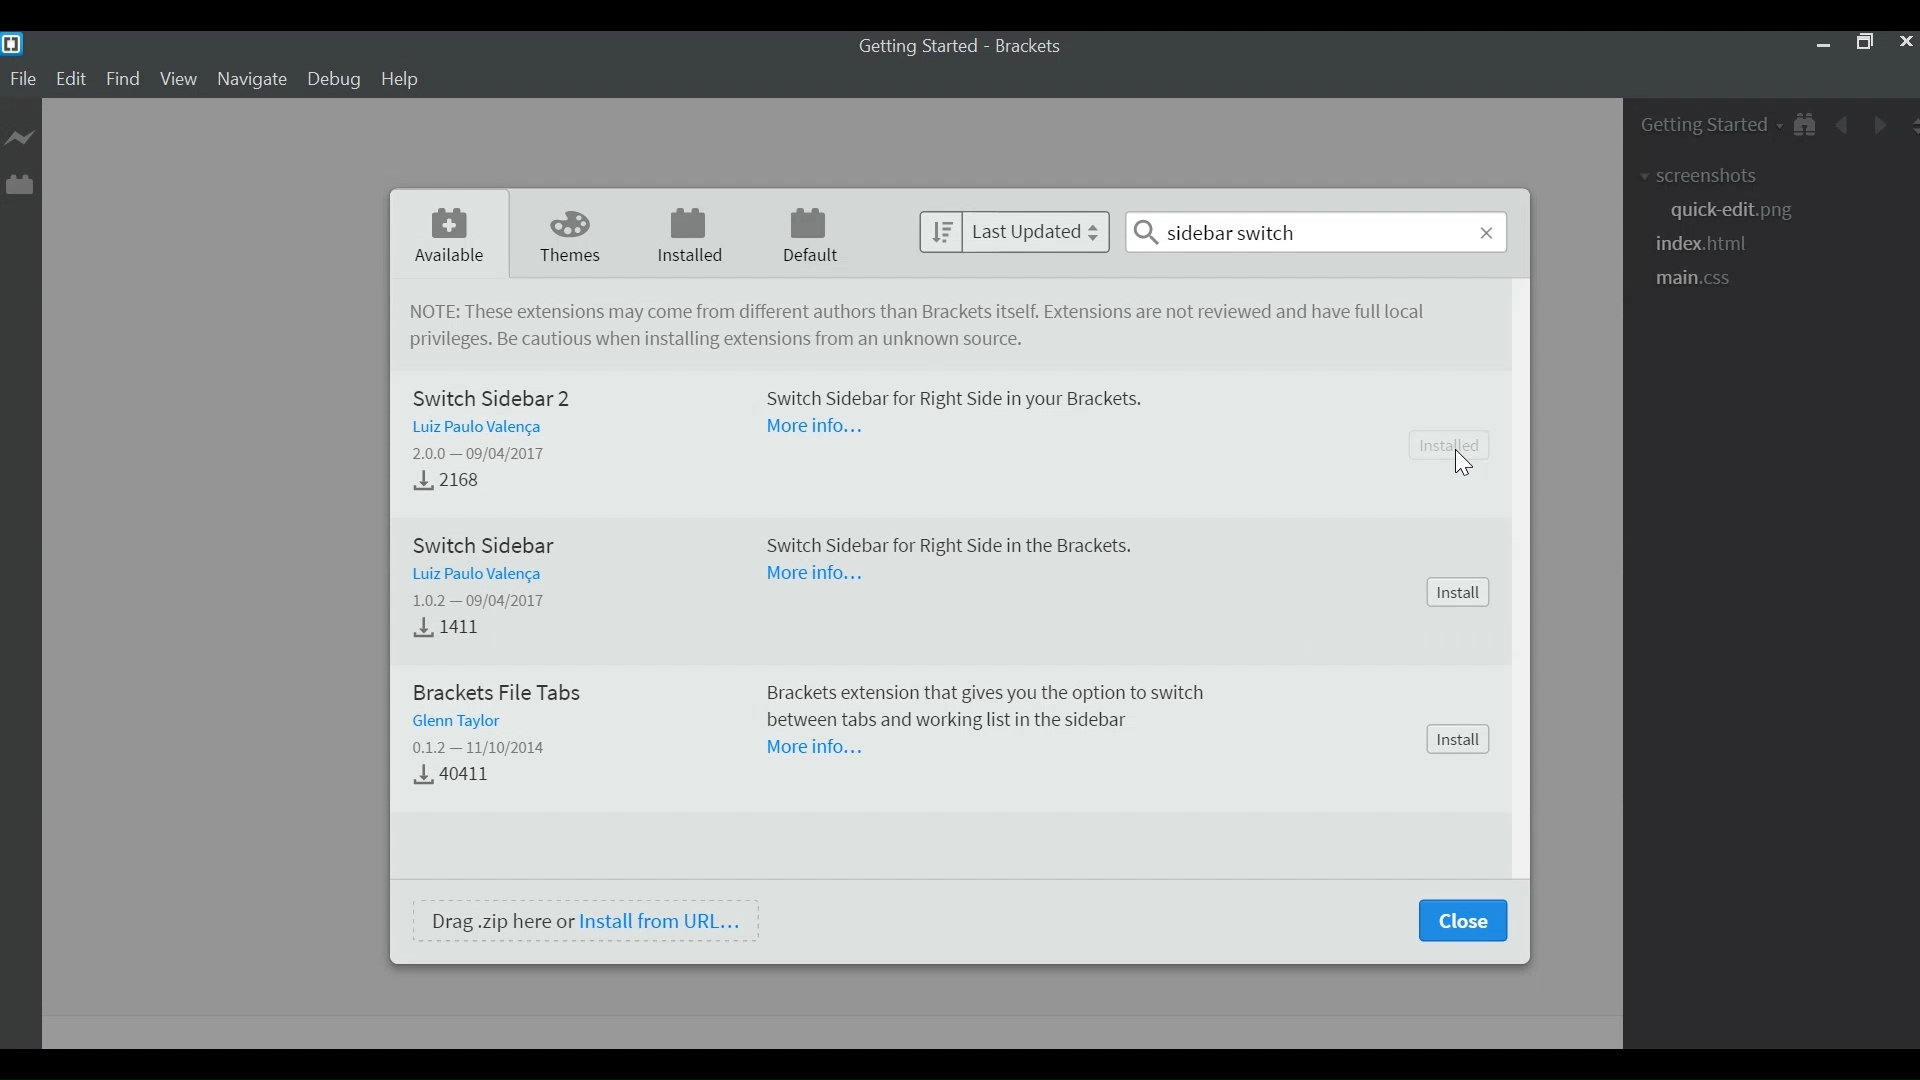  What do you see at coordinates (459, 773) in the screenshot?
I see `Download` at bounding box center [459, 773].